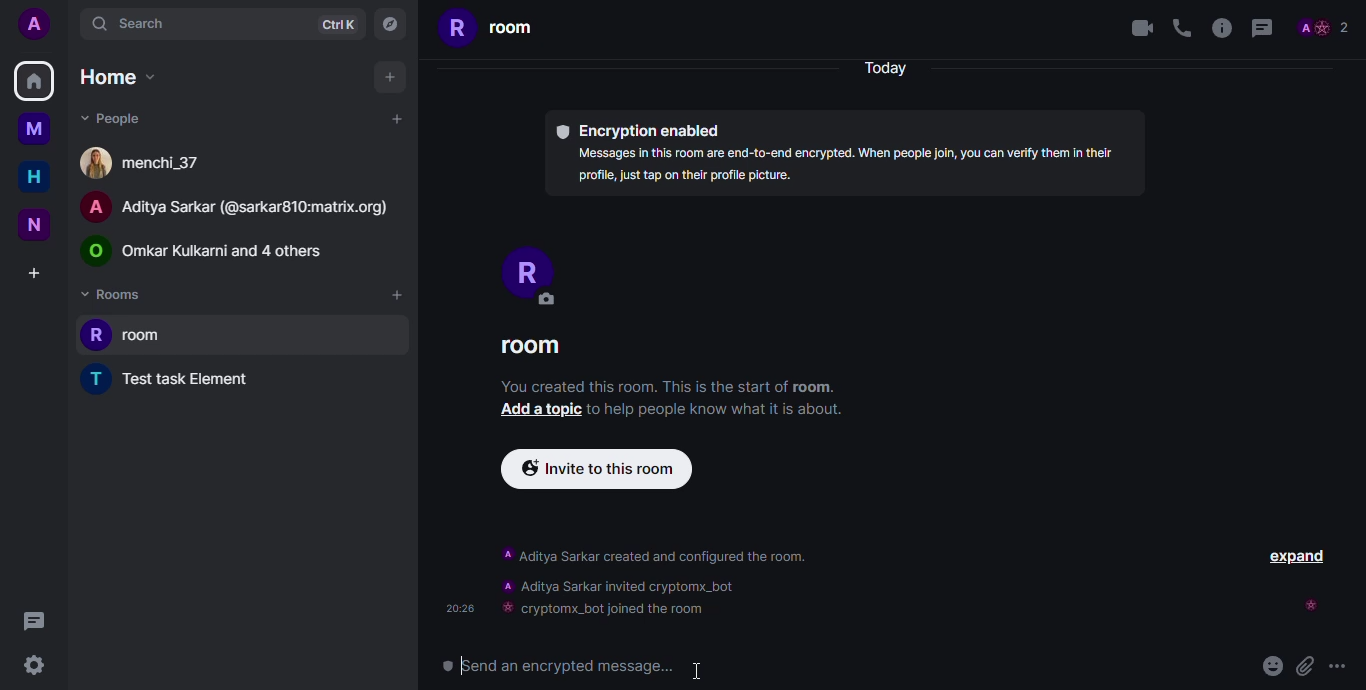 The height and width of the screenshot is (690, 1366). I want to click on threads, so click(33, 621).